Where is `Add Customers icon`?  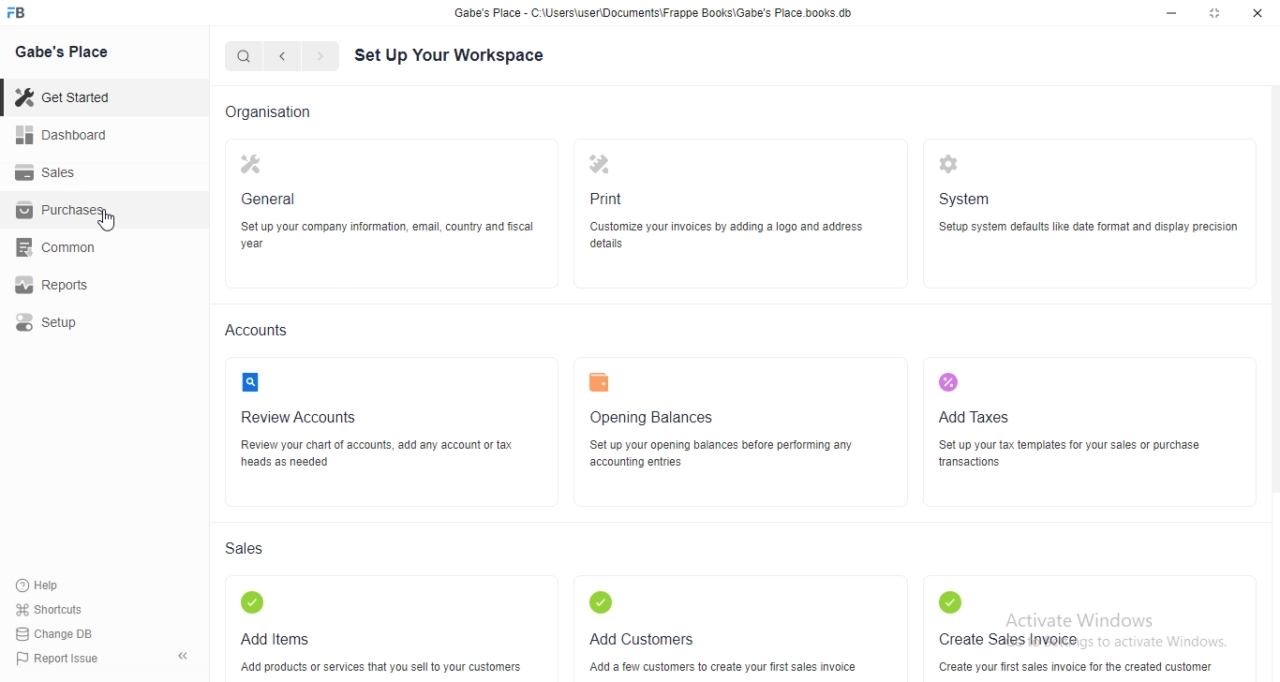 Add Customers icon is located at coordinates (600, 602).